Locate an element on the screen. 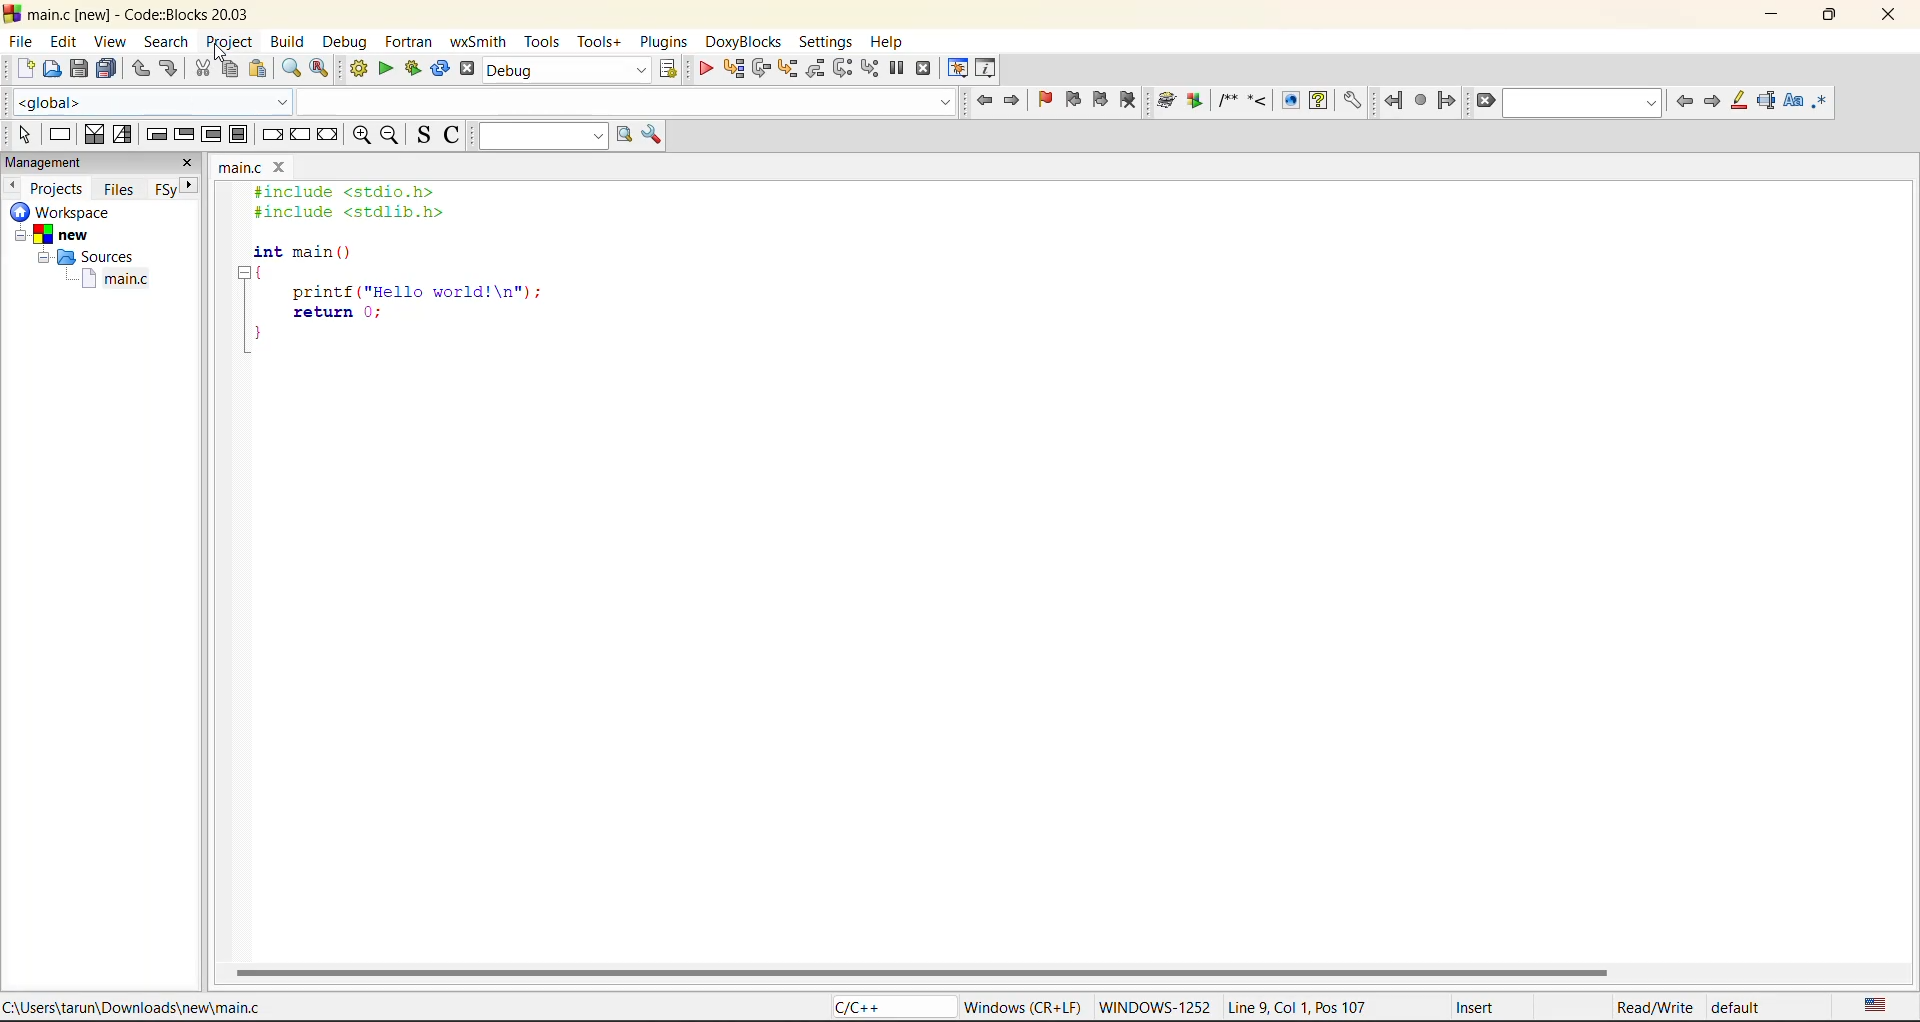  debug is located at coordinates (703, 68).